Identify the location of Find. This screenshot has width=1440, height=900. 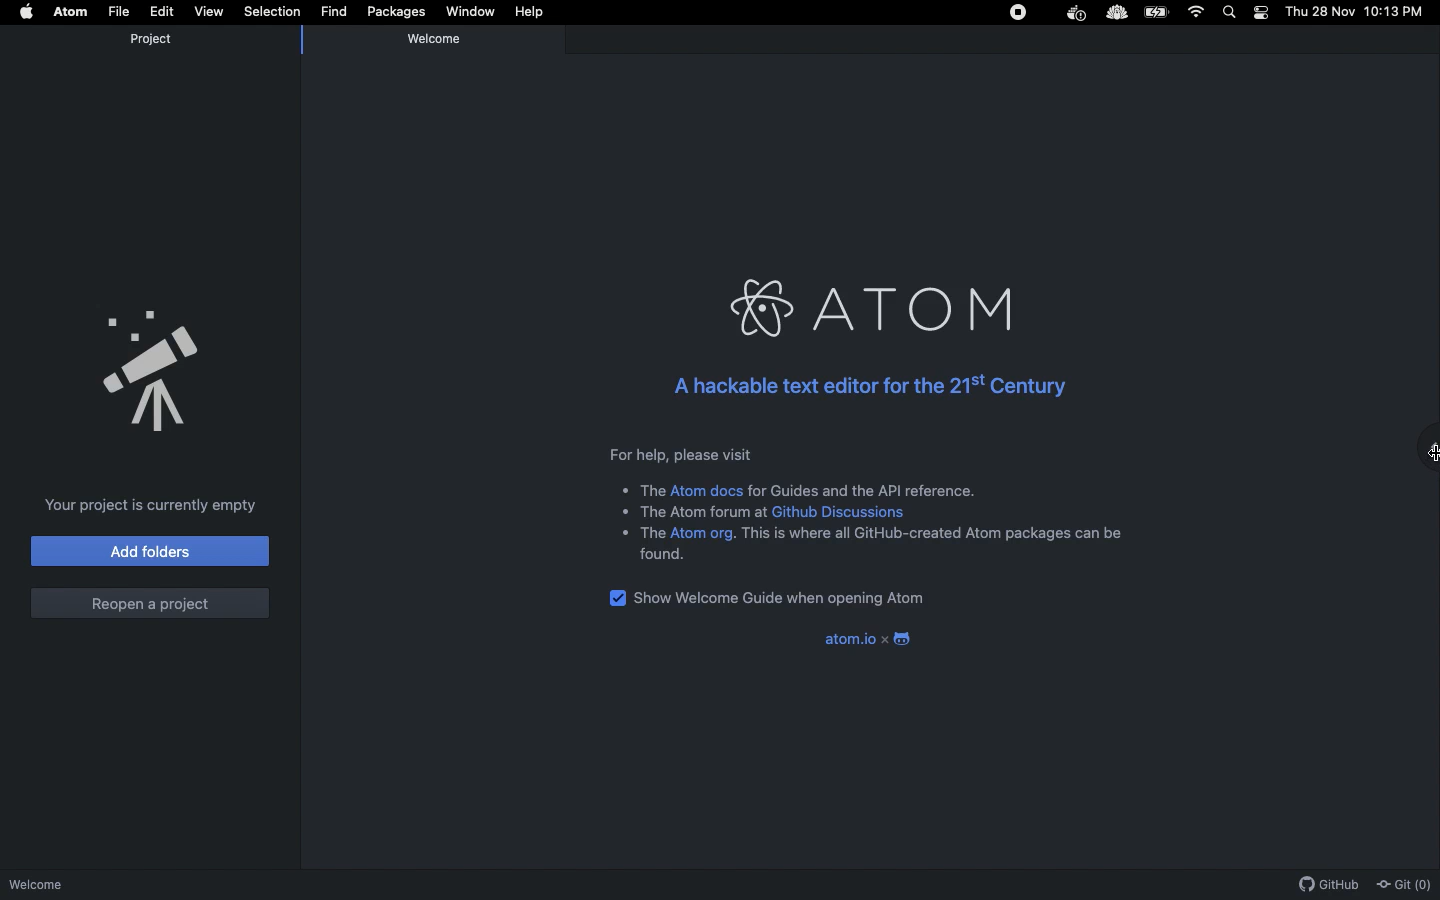
(334, 12).